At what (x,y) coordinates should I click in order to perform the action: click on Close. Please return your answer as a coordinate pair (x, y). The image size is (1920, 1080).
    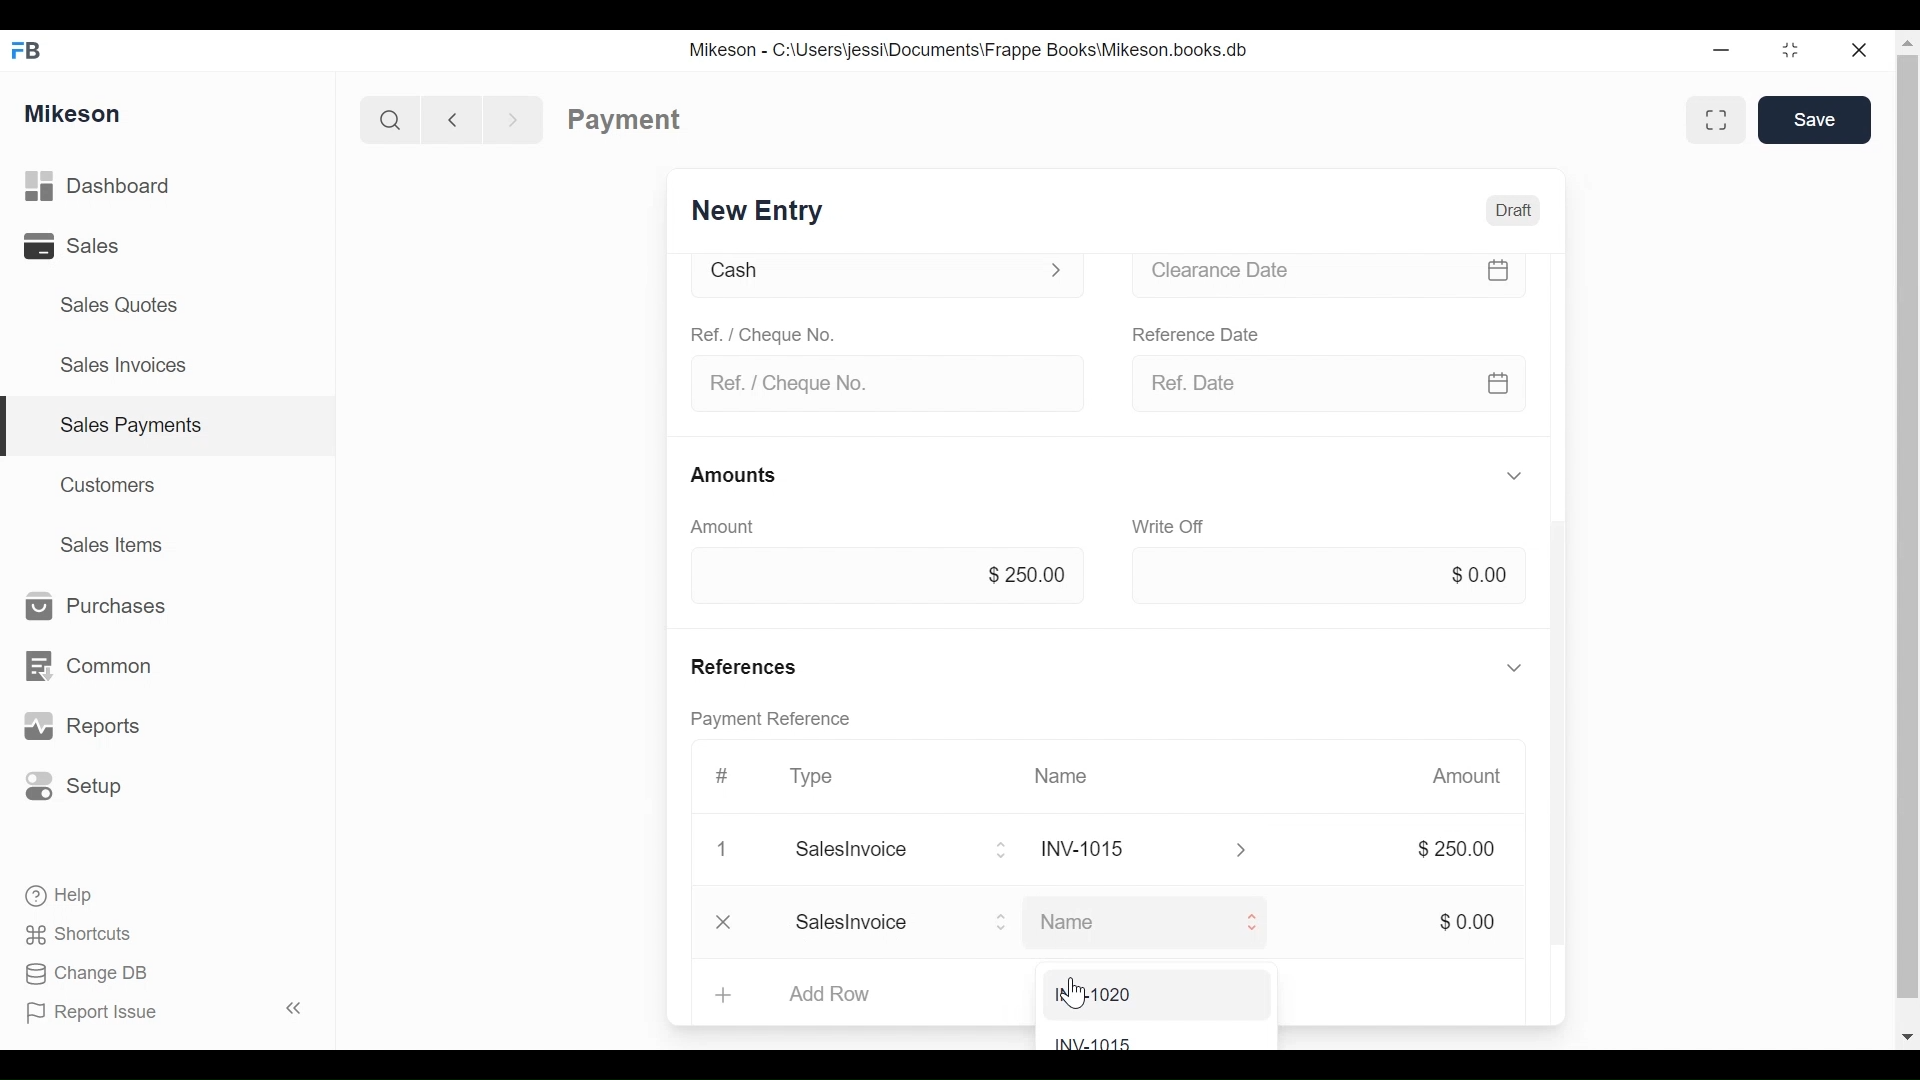
    Looking at the image, I should click on (735, 919).